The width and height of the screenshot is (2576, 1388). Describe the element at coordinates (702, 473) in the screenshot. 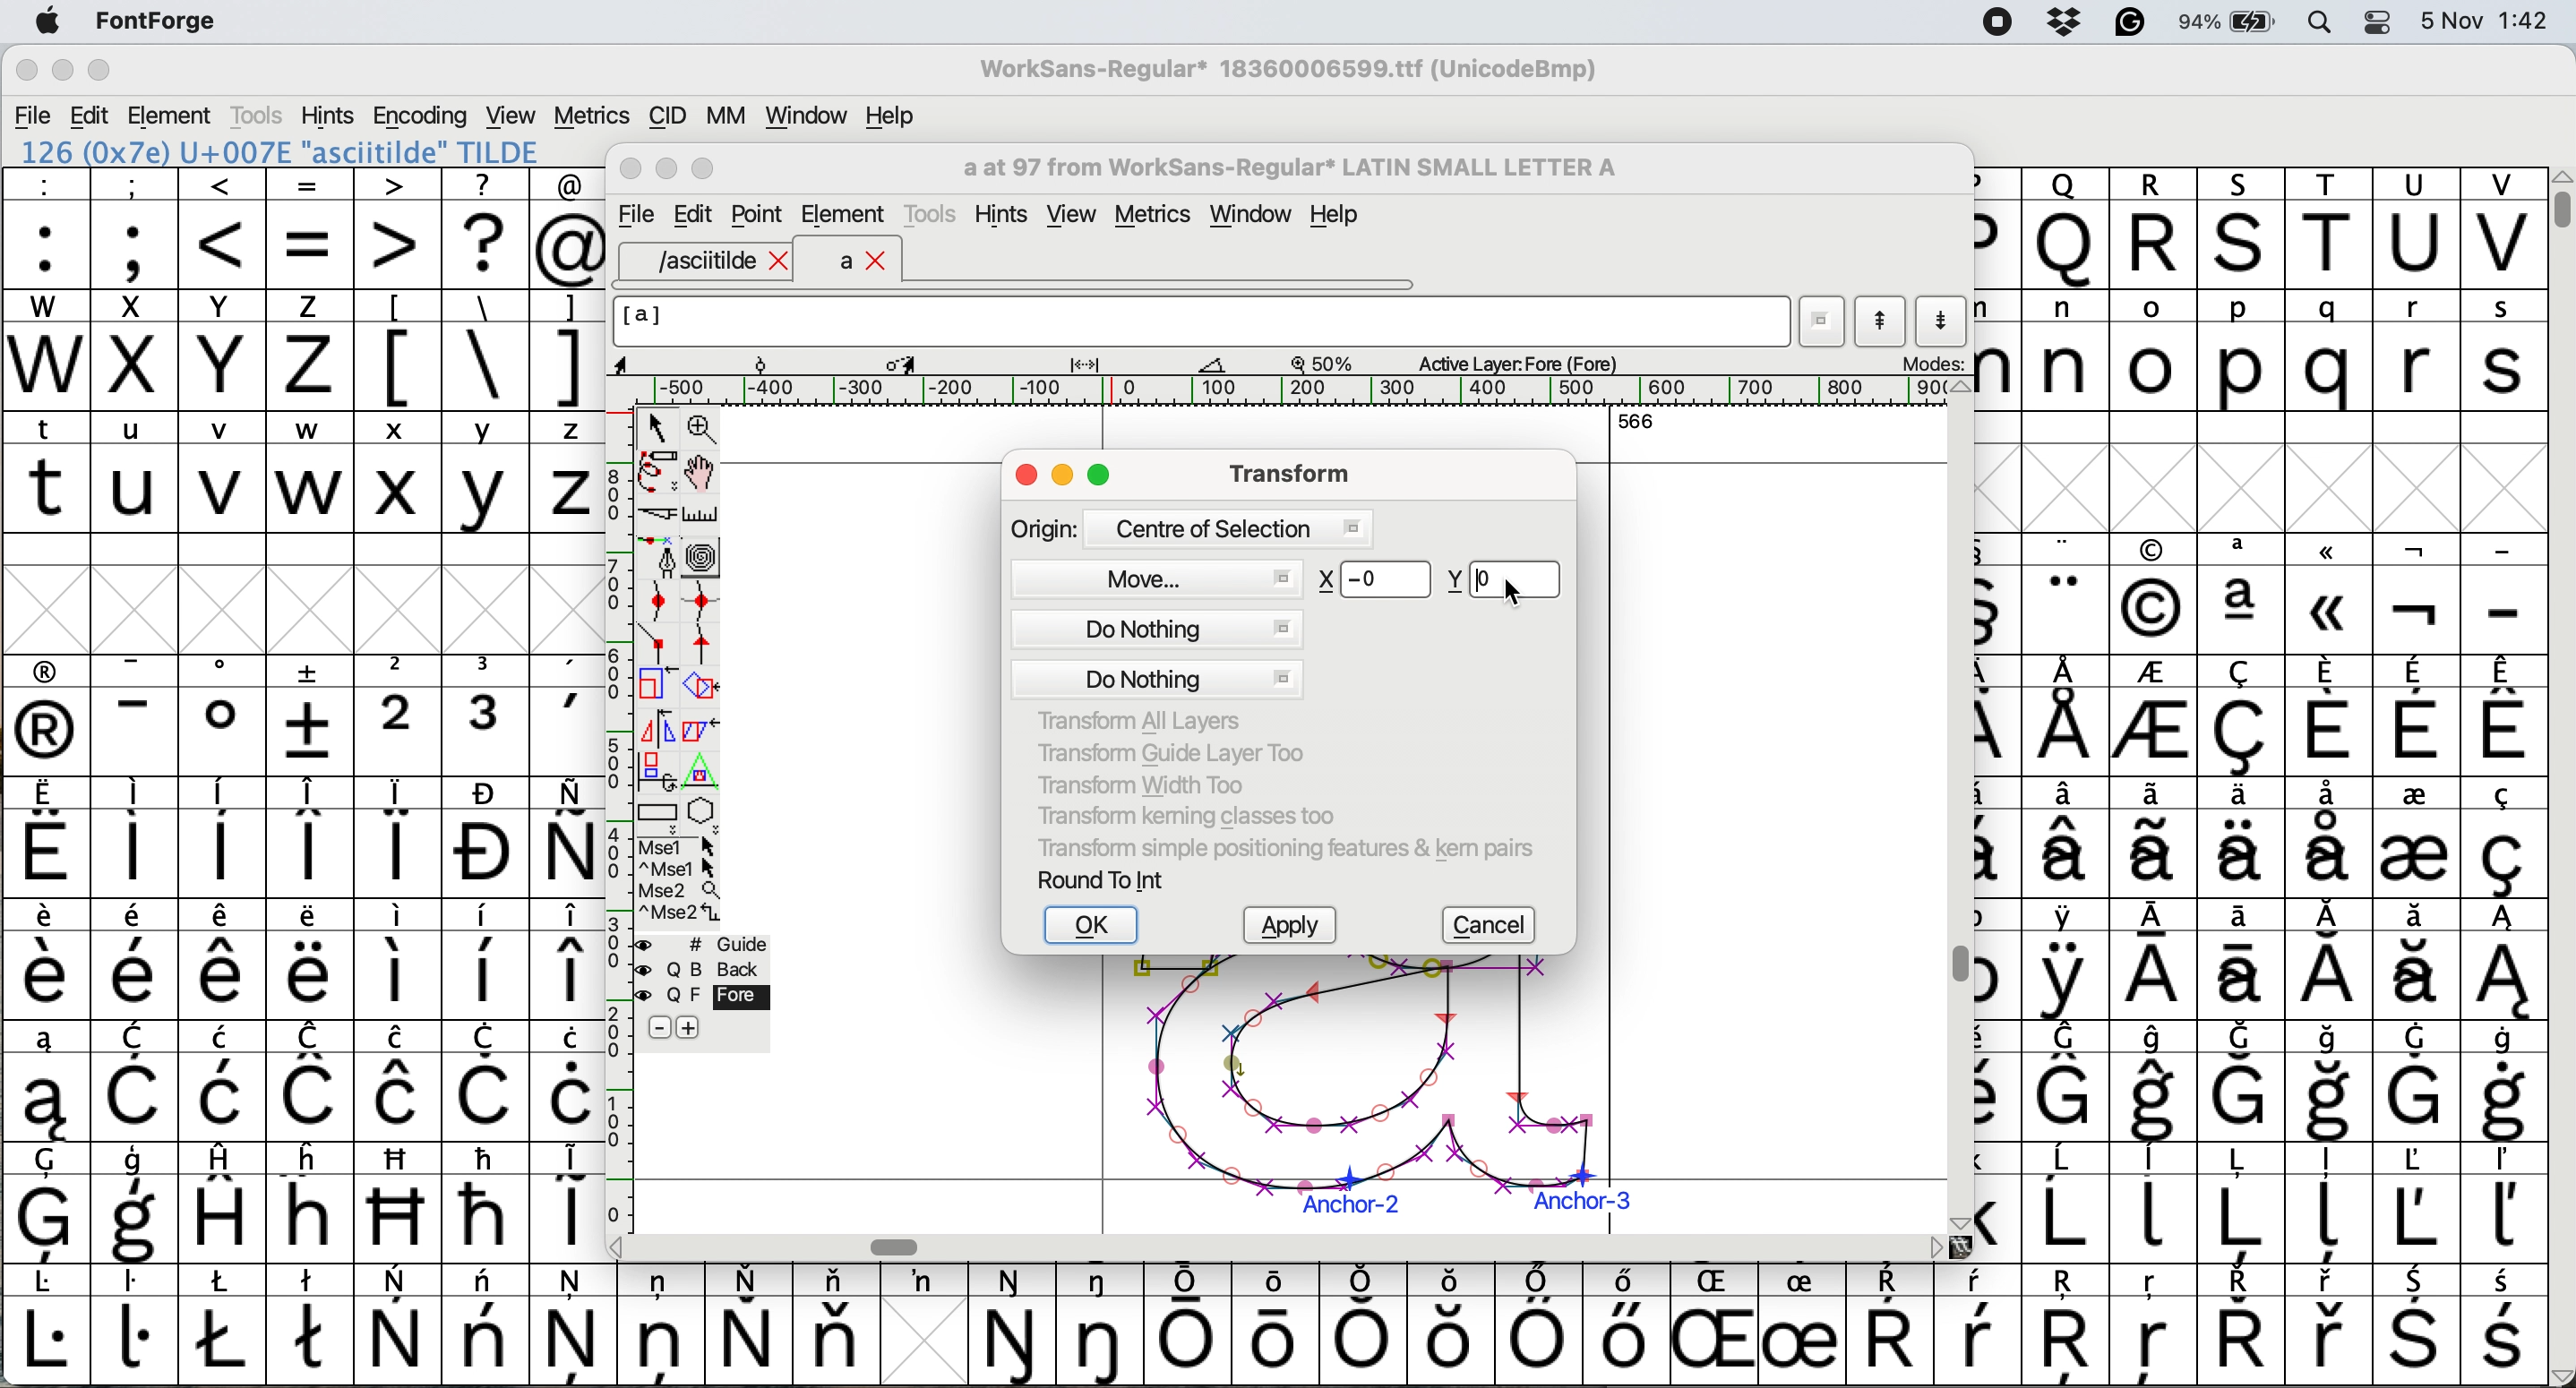

I see `scroll by hand` at that location.